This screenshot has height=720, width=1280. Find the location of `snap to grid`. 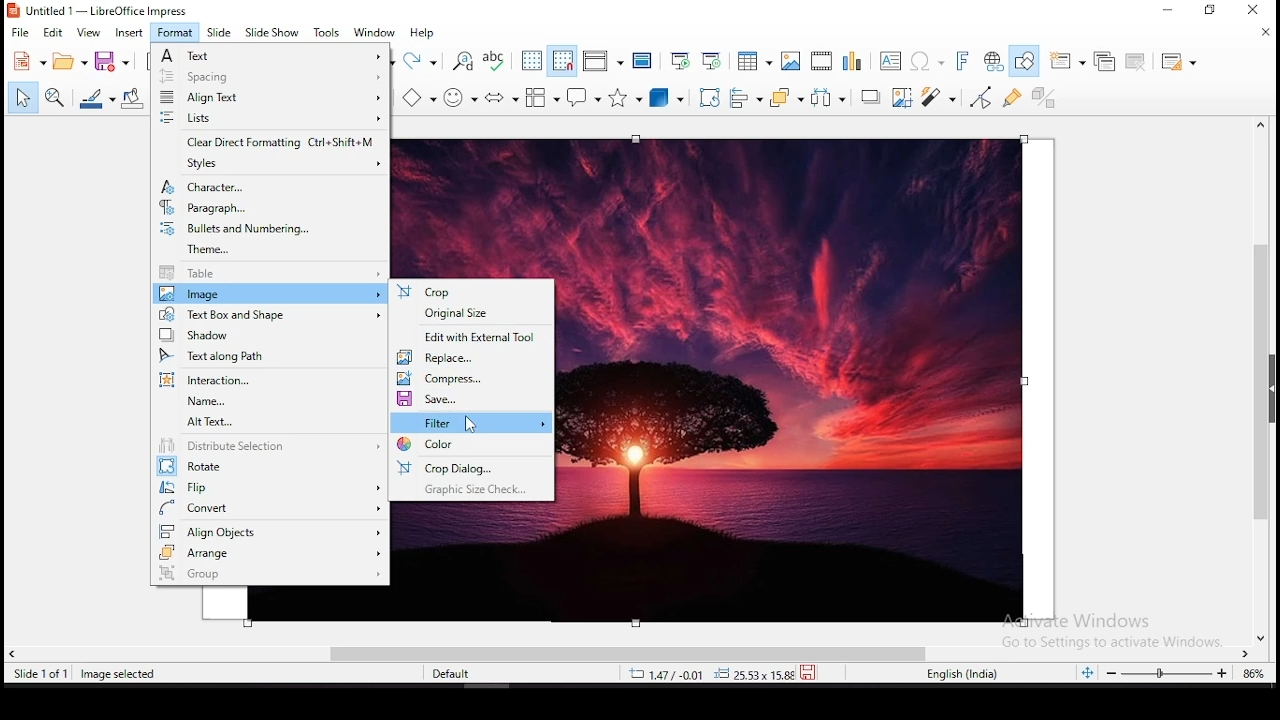

snap to grid is located at coordinates (561, 62).